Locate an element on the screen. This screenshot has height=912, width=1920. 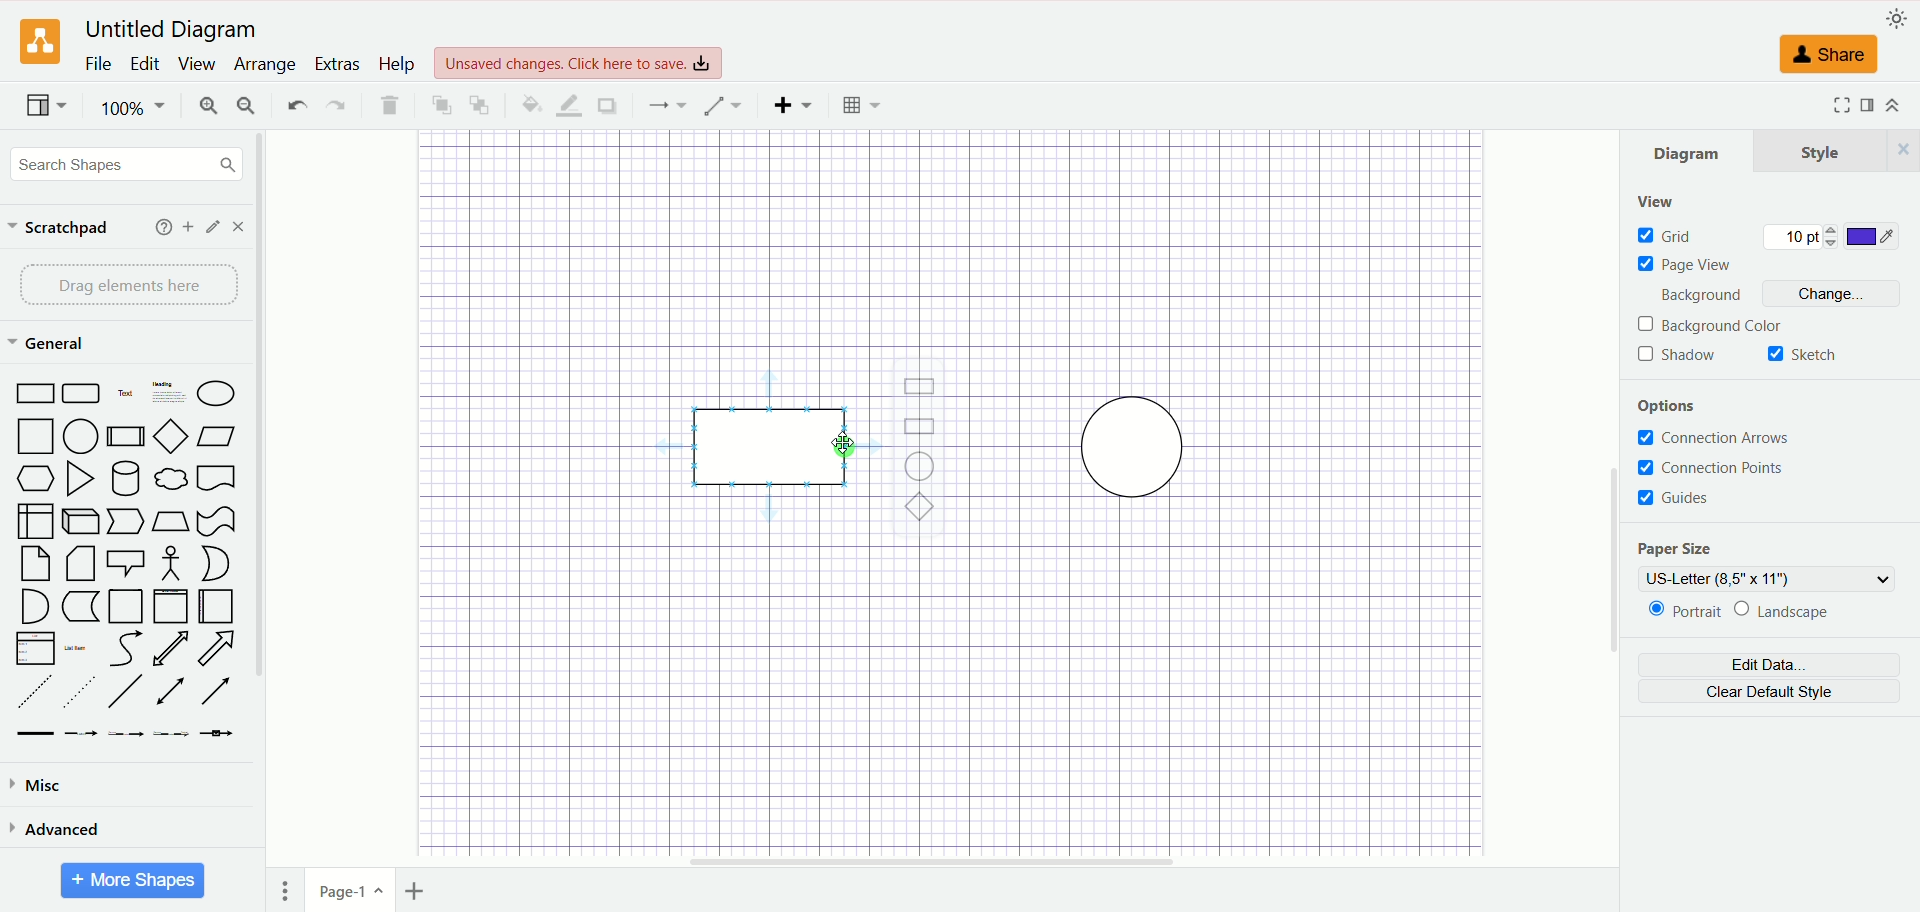
format is located at coordinates (1870, 105).